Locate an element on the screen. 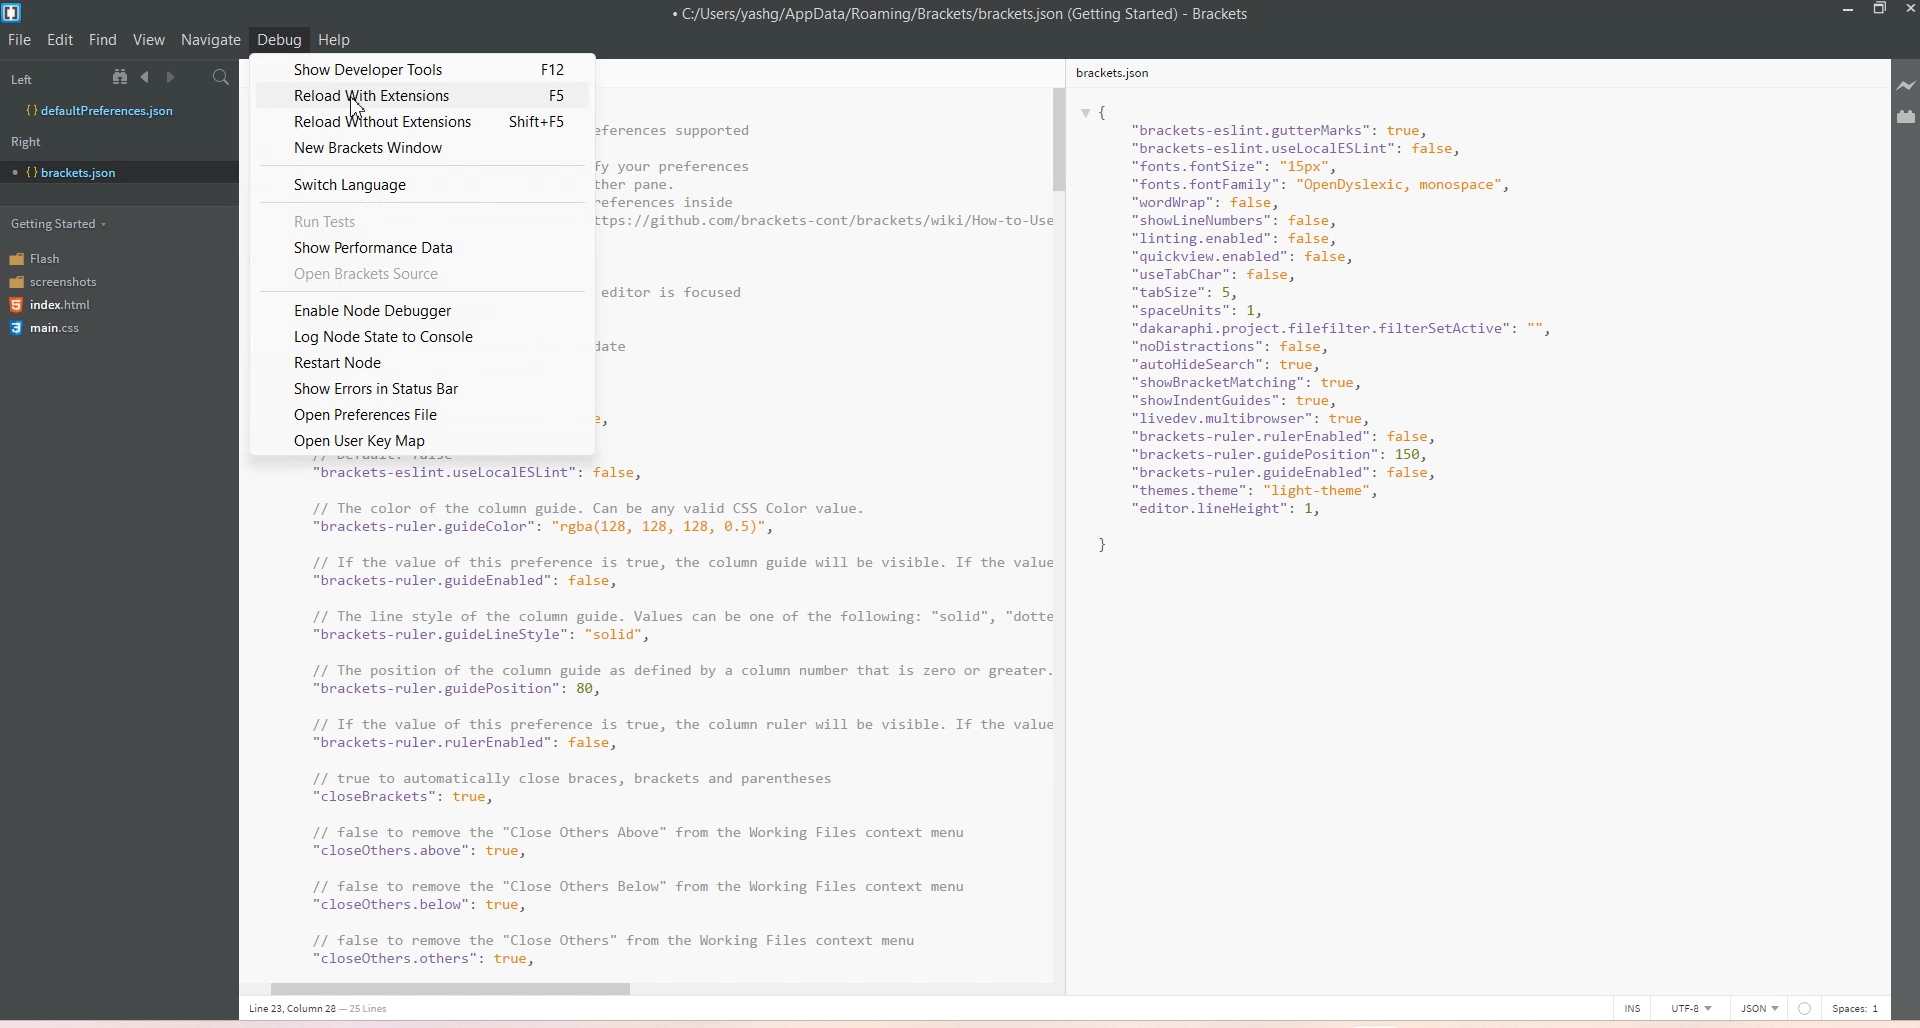 This screenshot has height=1028, width=1920. main.css is located at coordinates (49, 331).